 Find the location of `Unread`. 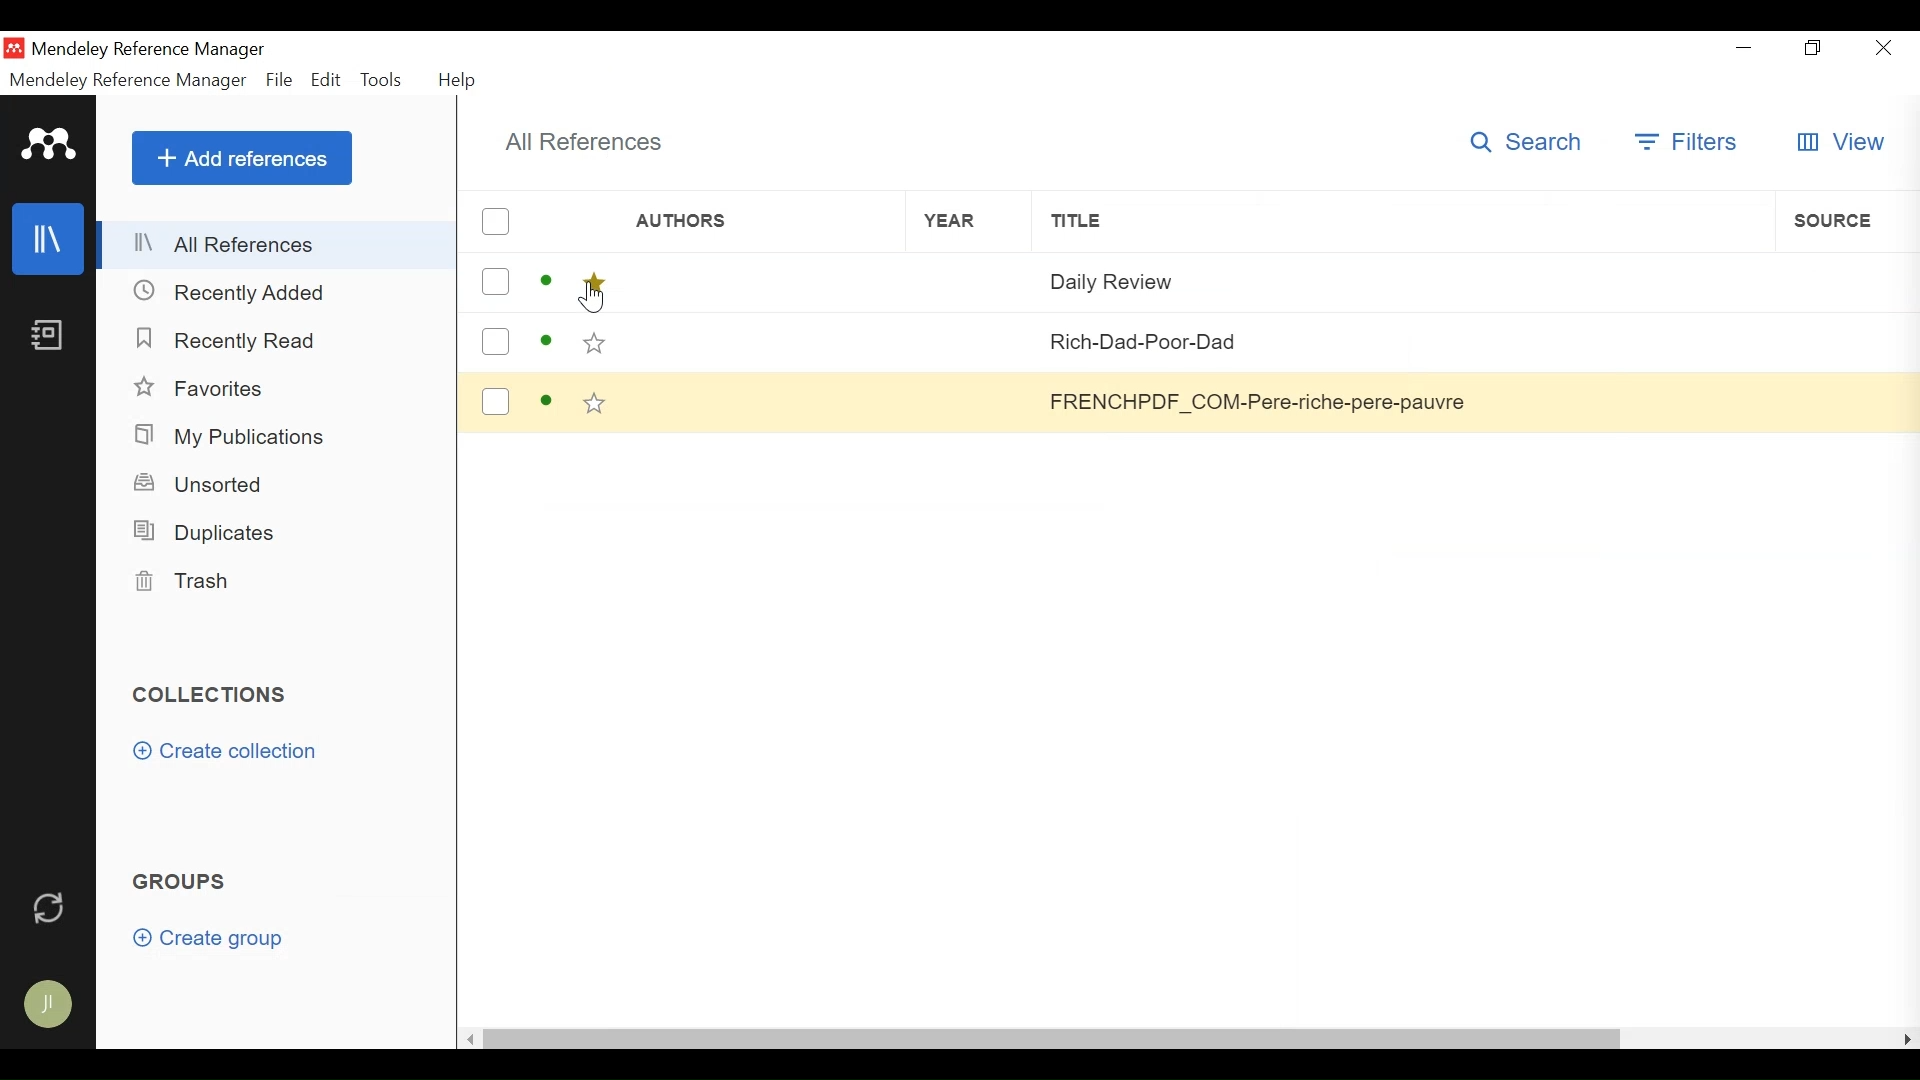

Unread is located at coordinates (546, 401).